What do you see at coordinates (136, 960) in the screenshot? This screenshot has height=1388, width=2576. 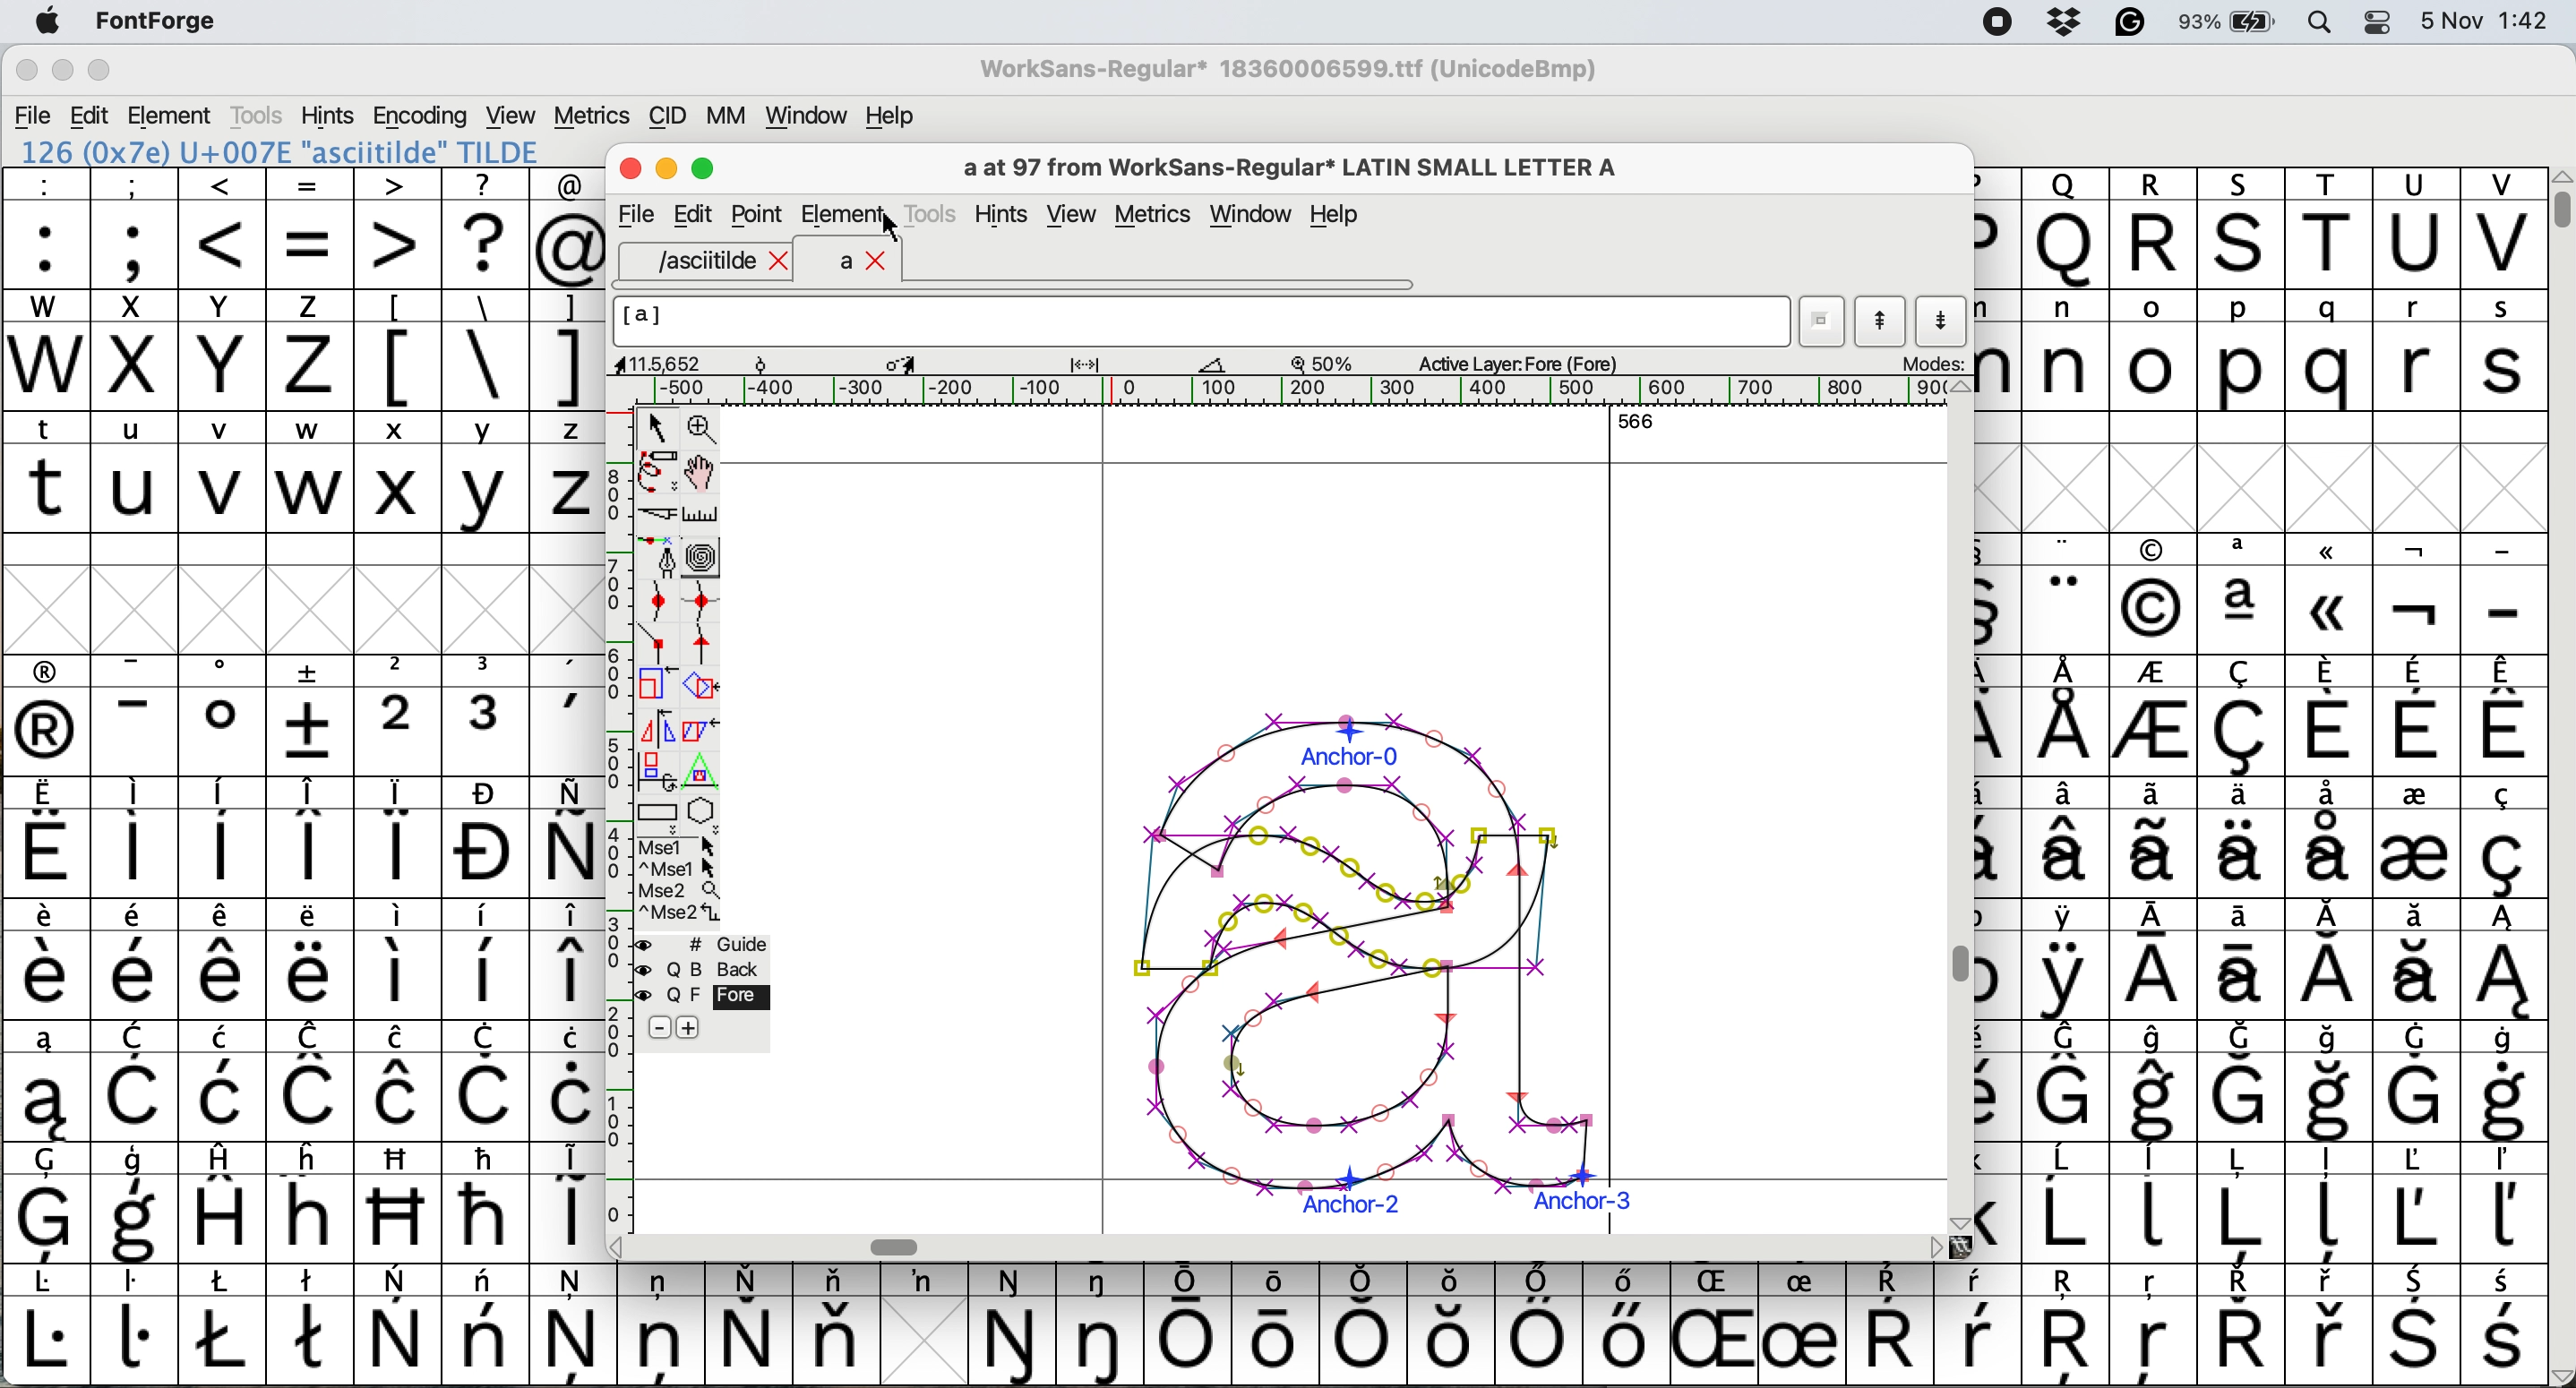 I see `symbol` at bounding box center [136, 960].